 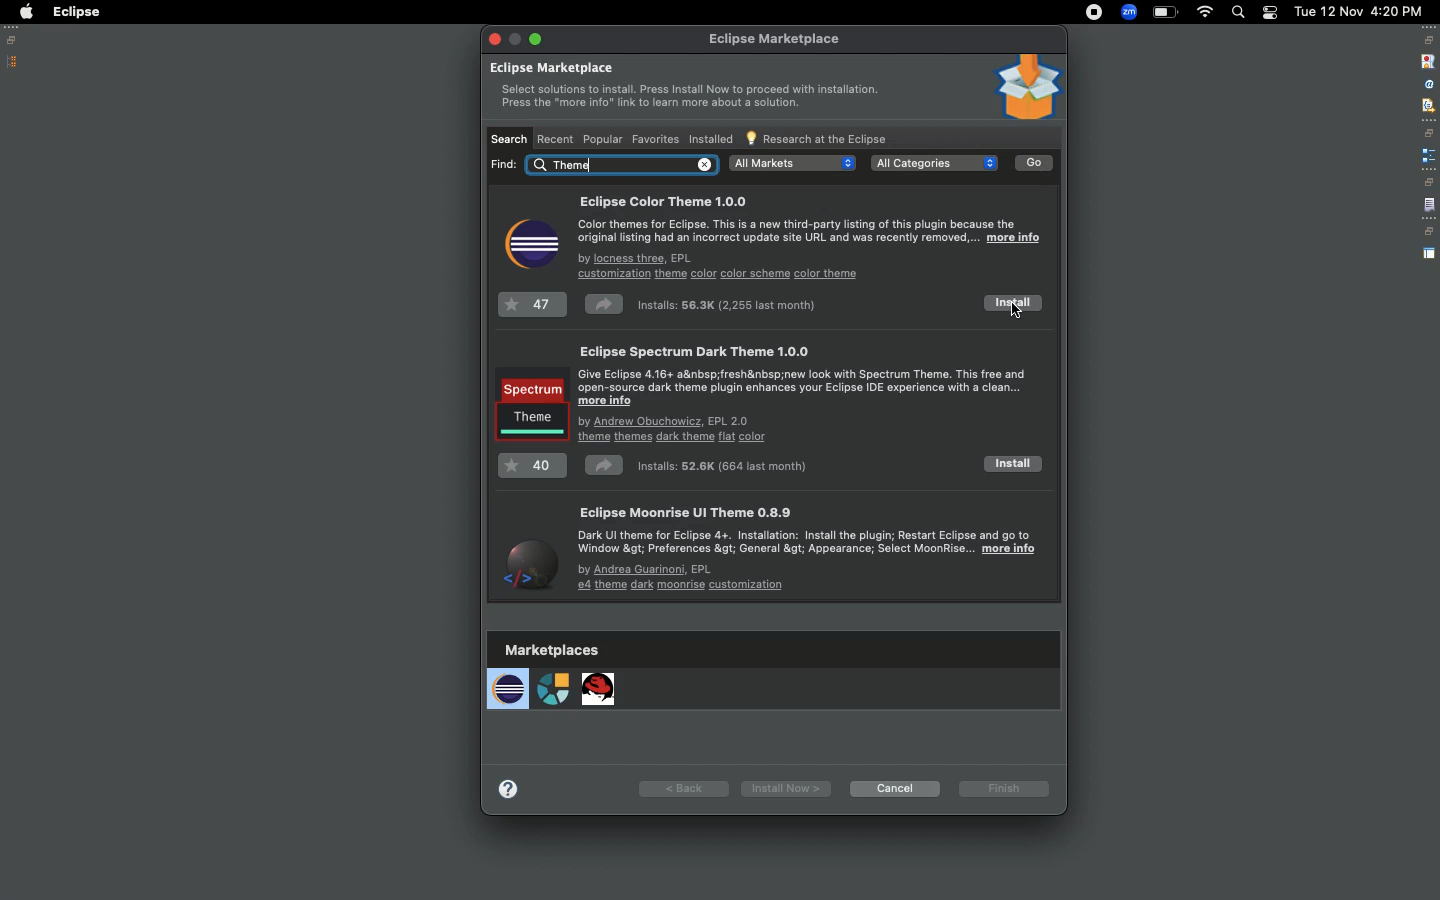 What do you see at coordinates (76, 12) in the screenshot?
I see `Eclipse` at bounding box center [76, 12].